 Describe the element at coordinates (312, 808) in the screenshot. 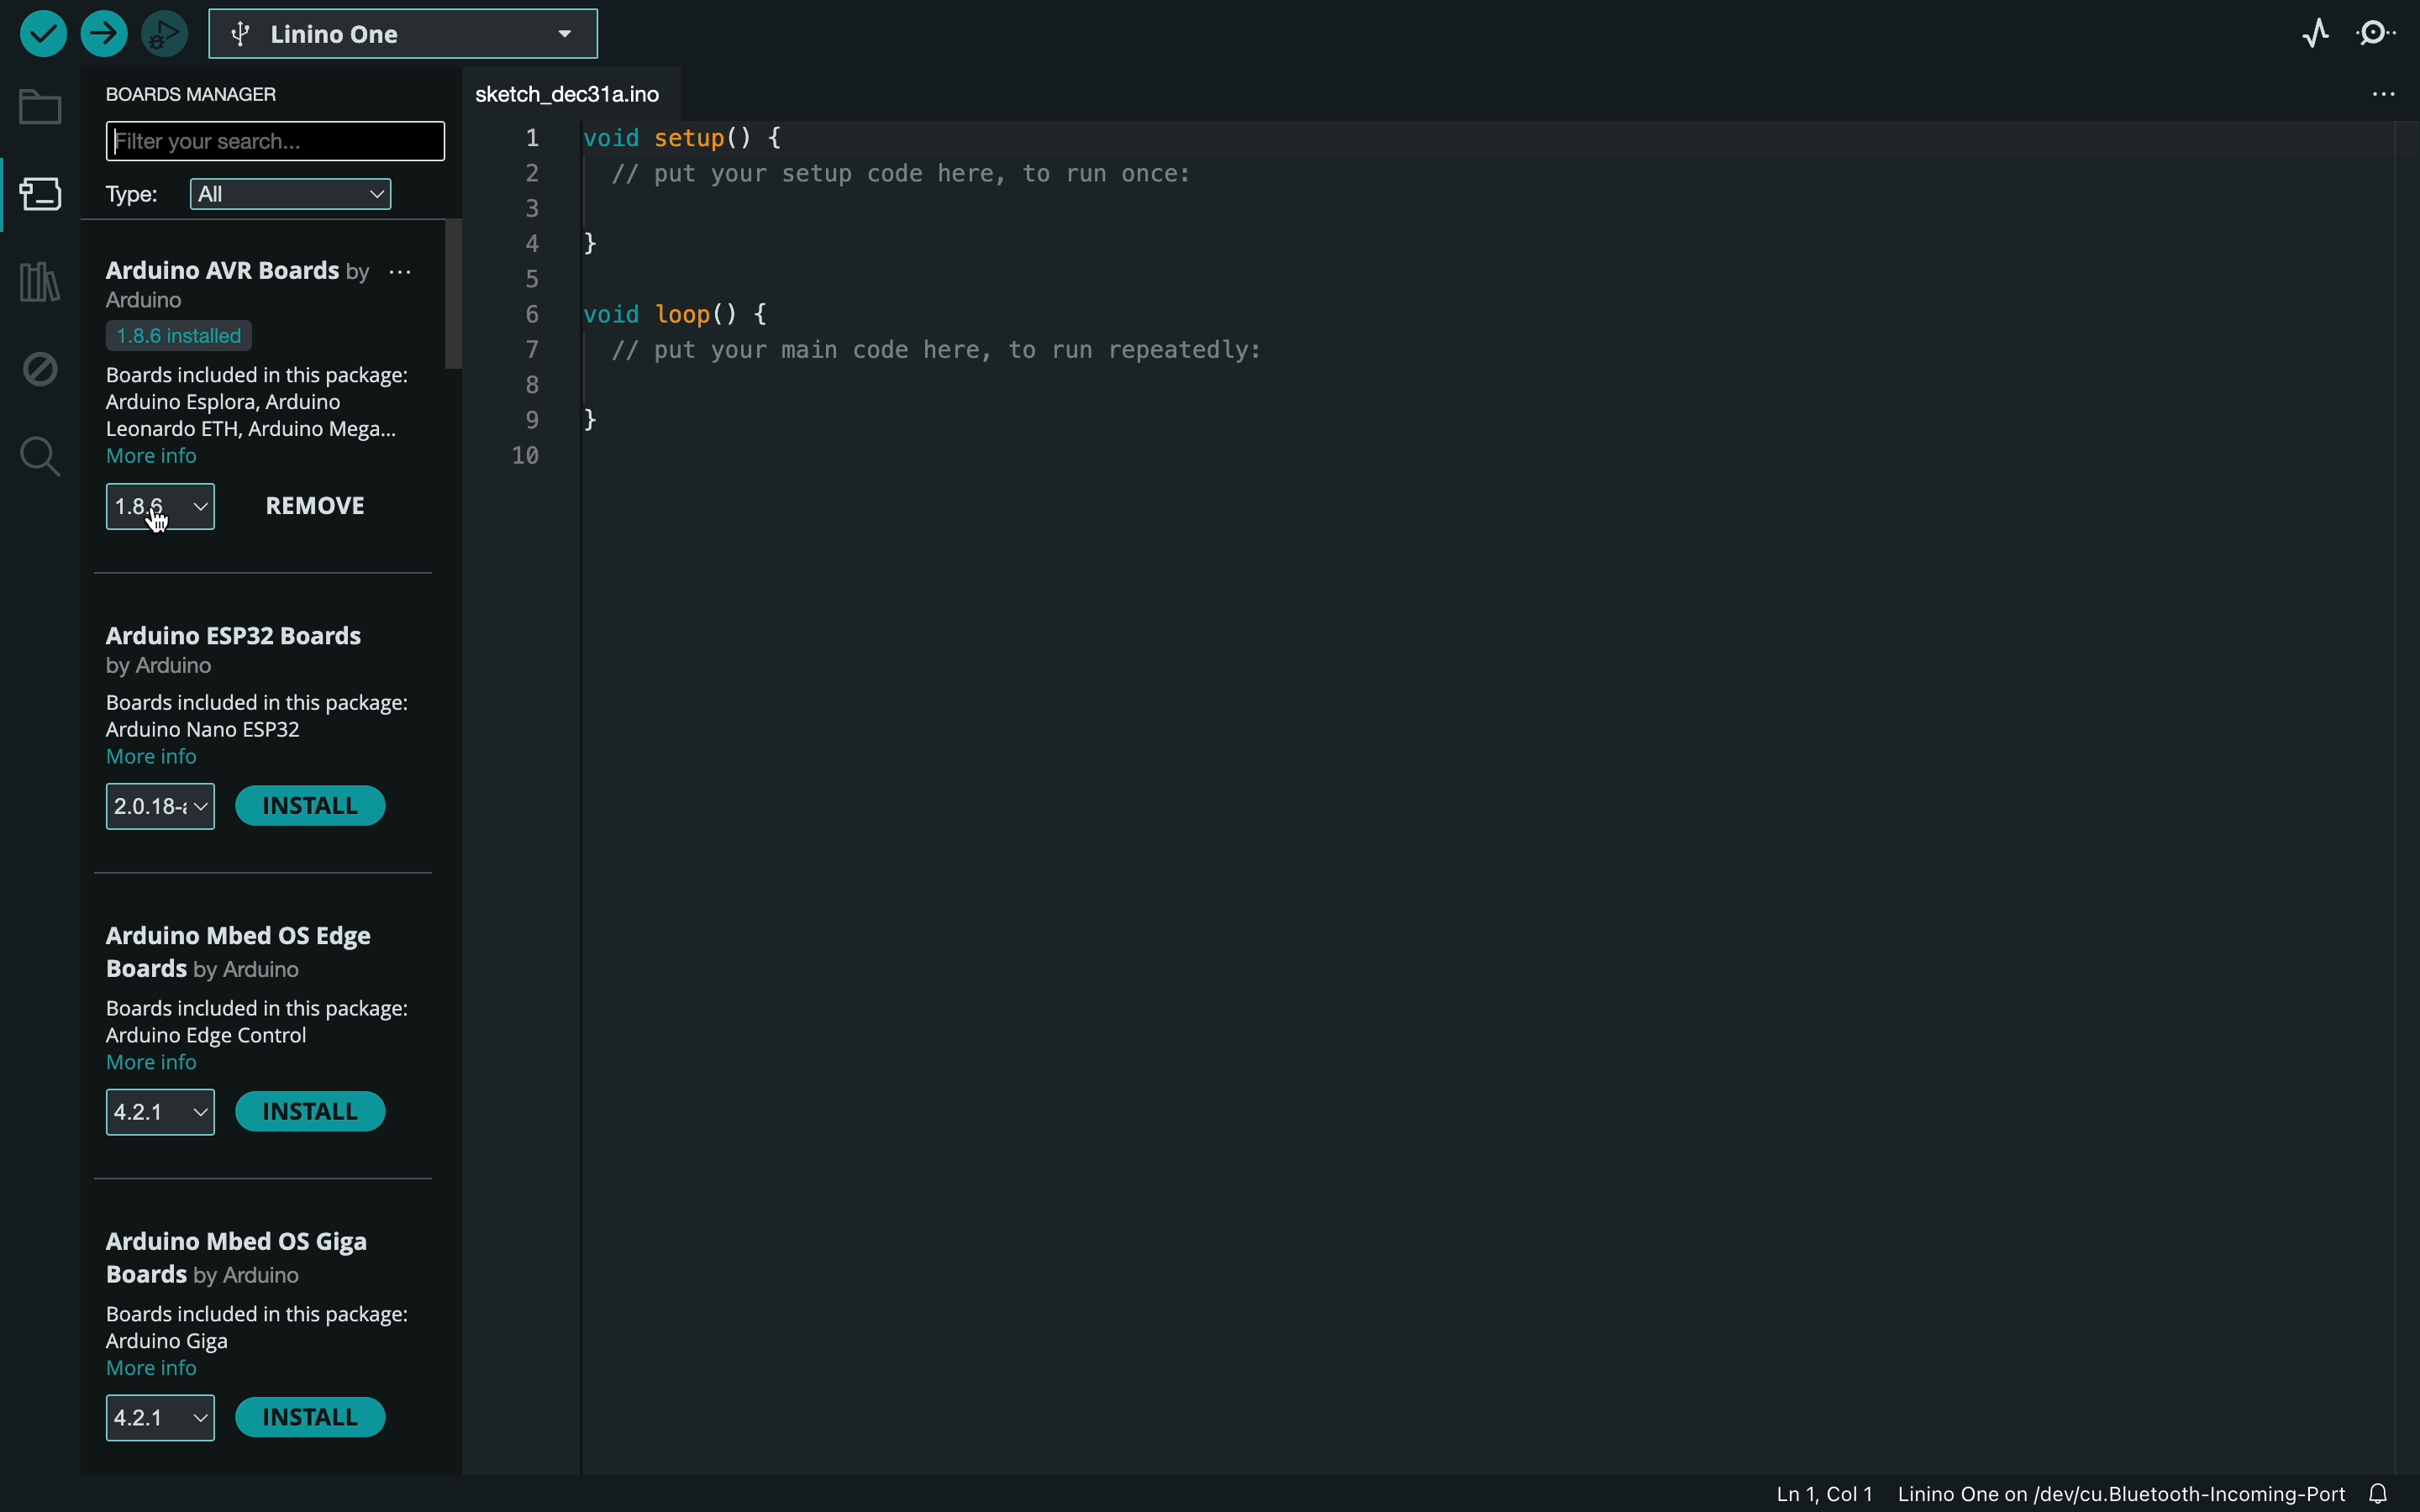

I see `install` at that location.